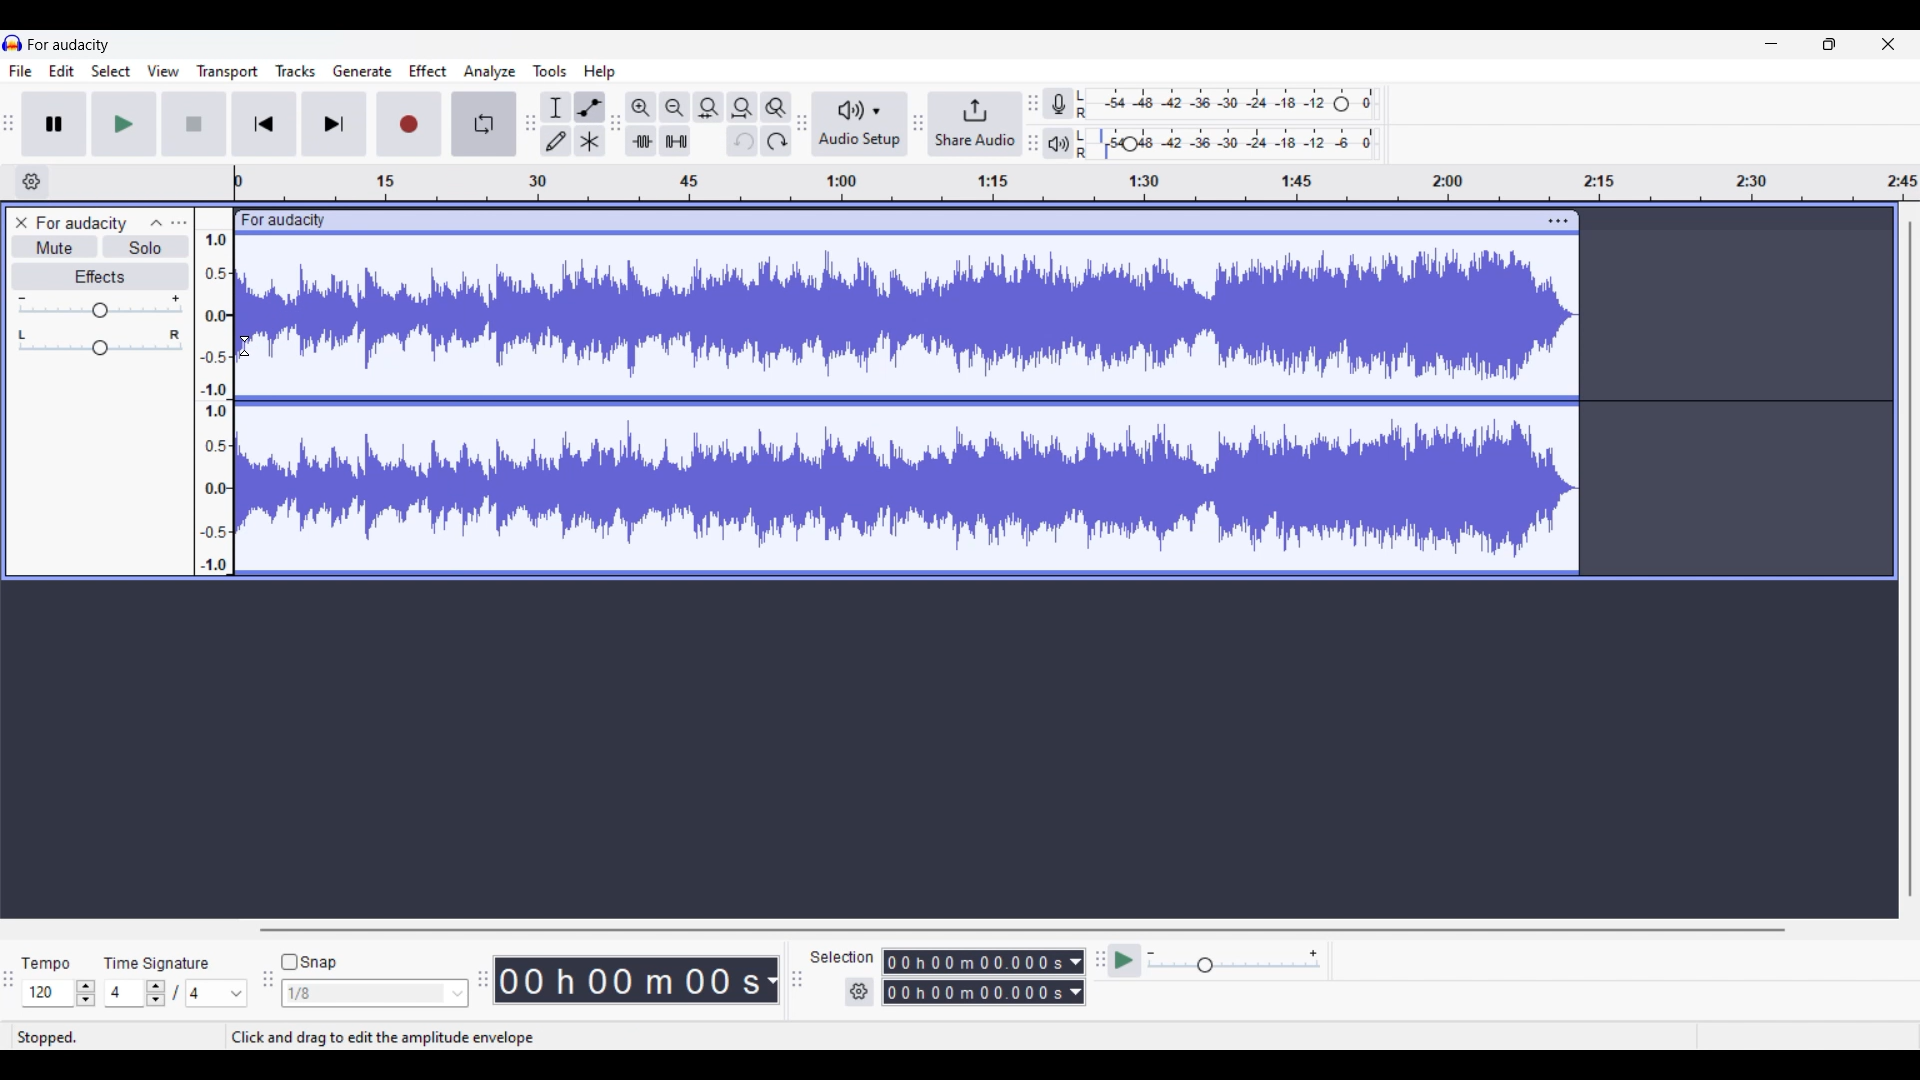 The height and width of the screenshot is (1080, 1920). What do you see at coordinates (1227, 143) in the screenshot?
I see `Playback level` at bounding box center [1227, 143].